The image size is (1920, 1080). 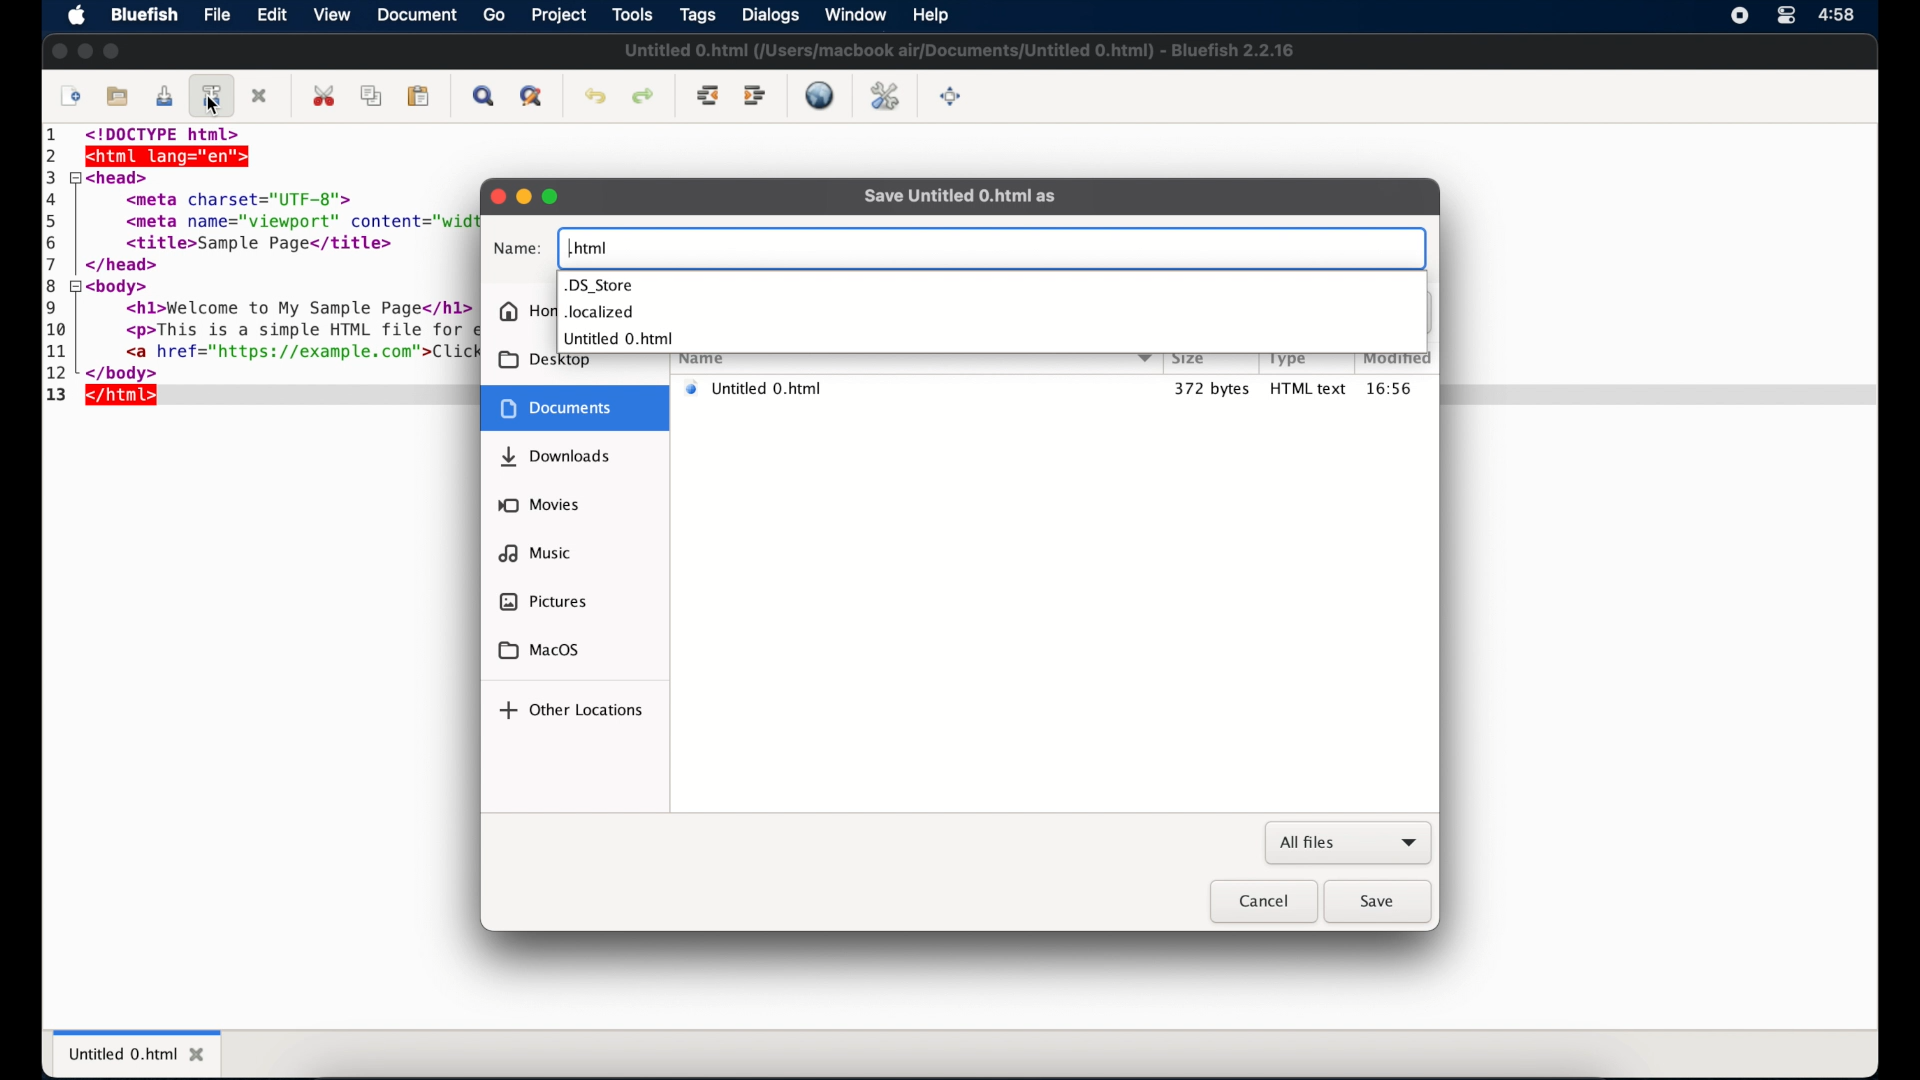 What do you see at coordinates (712, 358) in the screenshot?
I see `name` at bounding box center [712, 358].